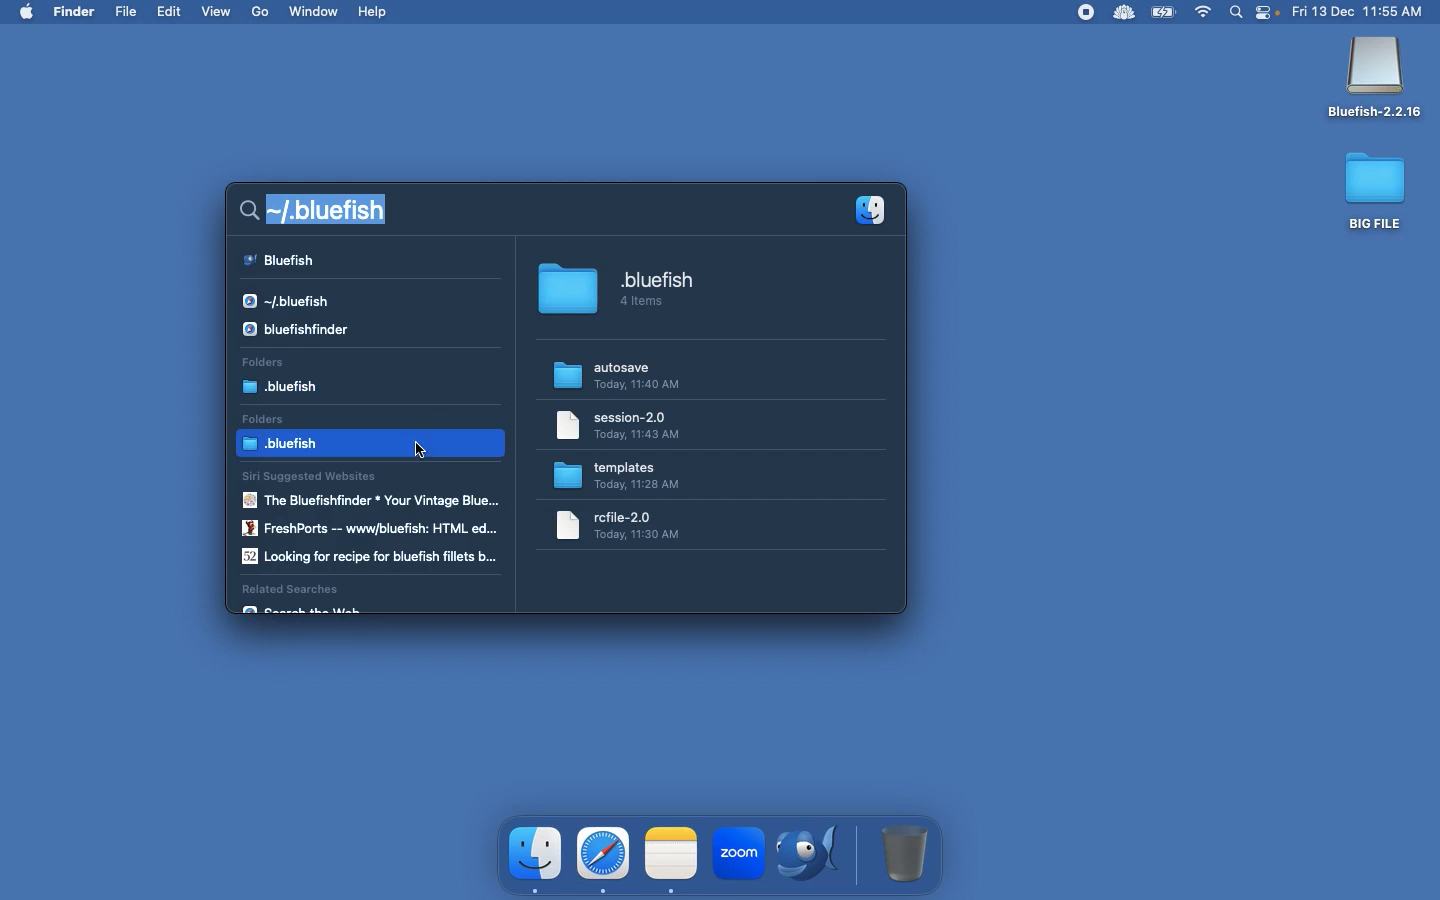 The image size is (1440, 900). What do you see at coordinates (737, 856) in the screenshot?
I see `zoom` at bounding box center [737, 856].